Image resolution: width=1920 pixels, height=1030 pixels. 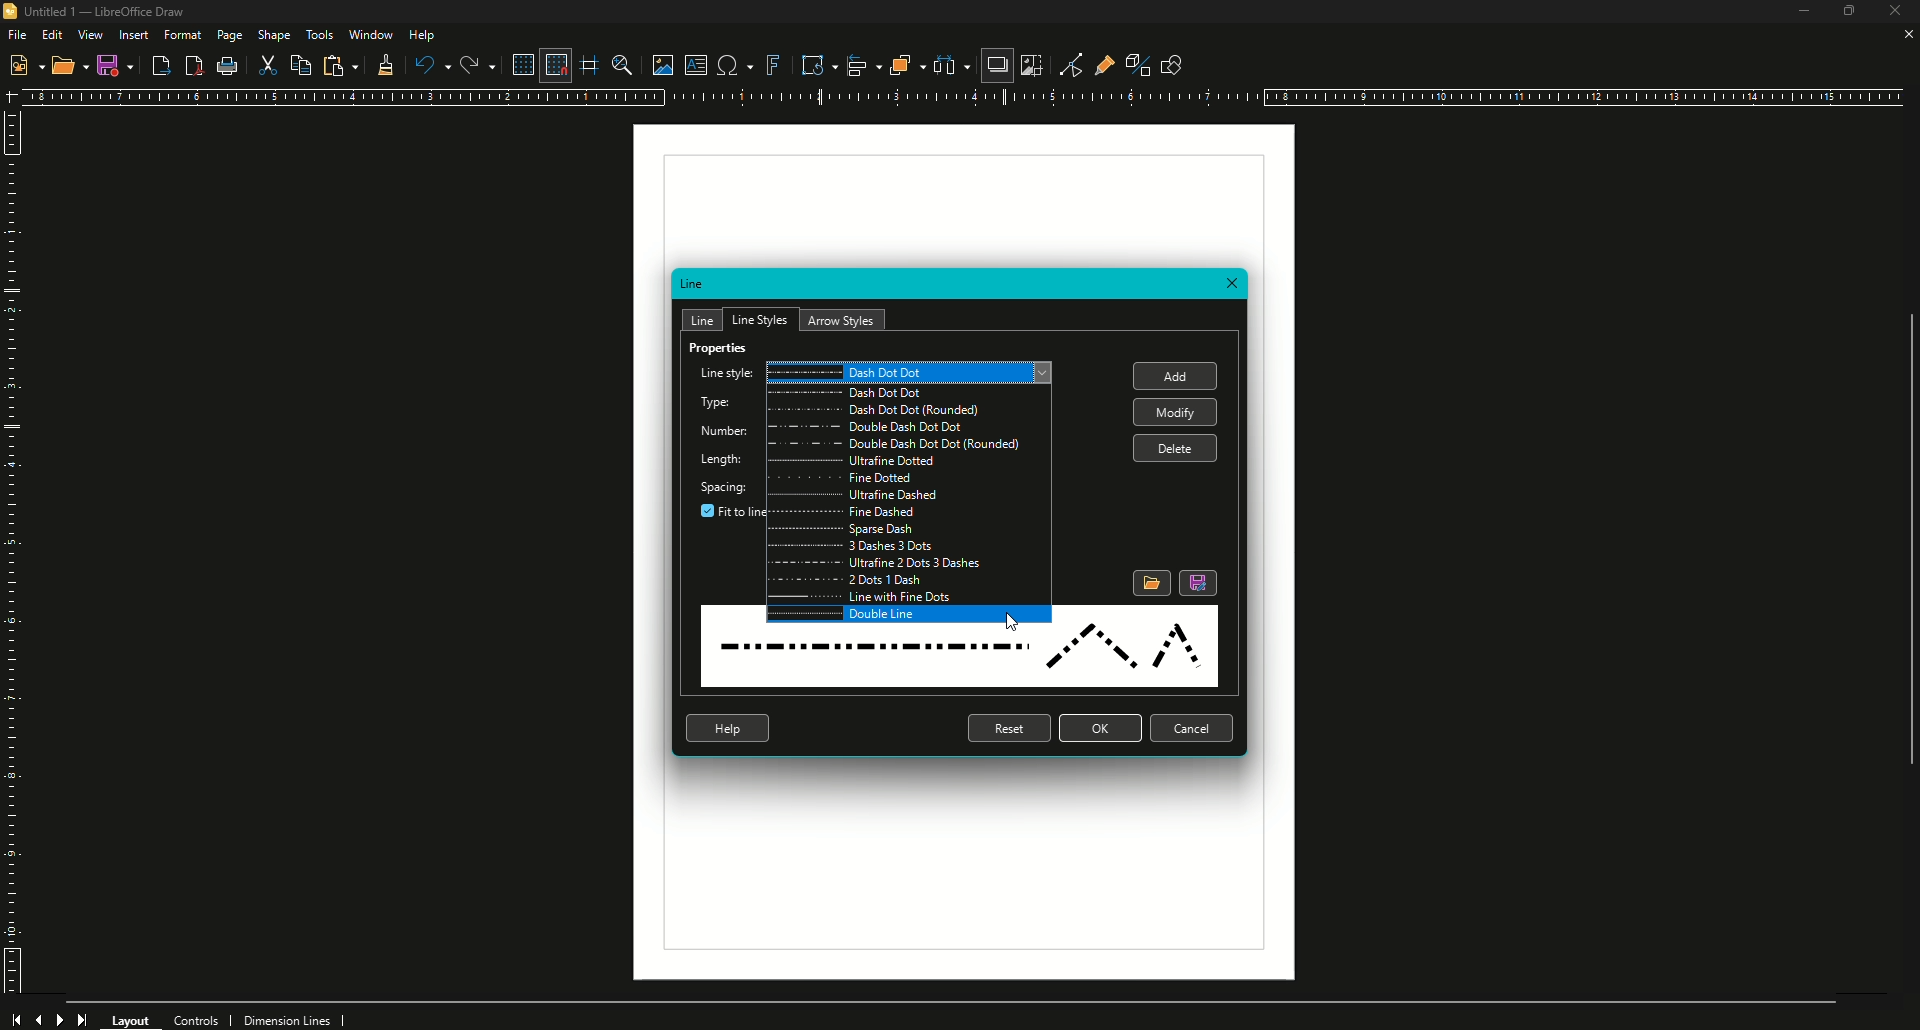 I want to click on 2 Dots 1 Dash, so click(x=909, y=580).